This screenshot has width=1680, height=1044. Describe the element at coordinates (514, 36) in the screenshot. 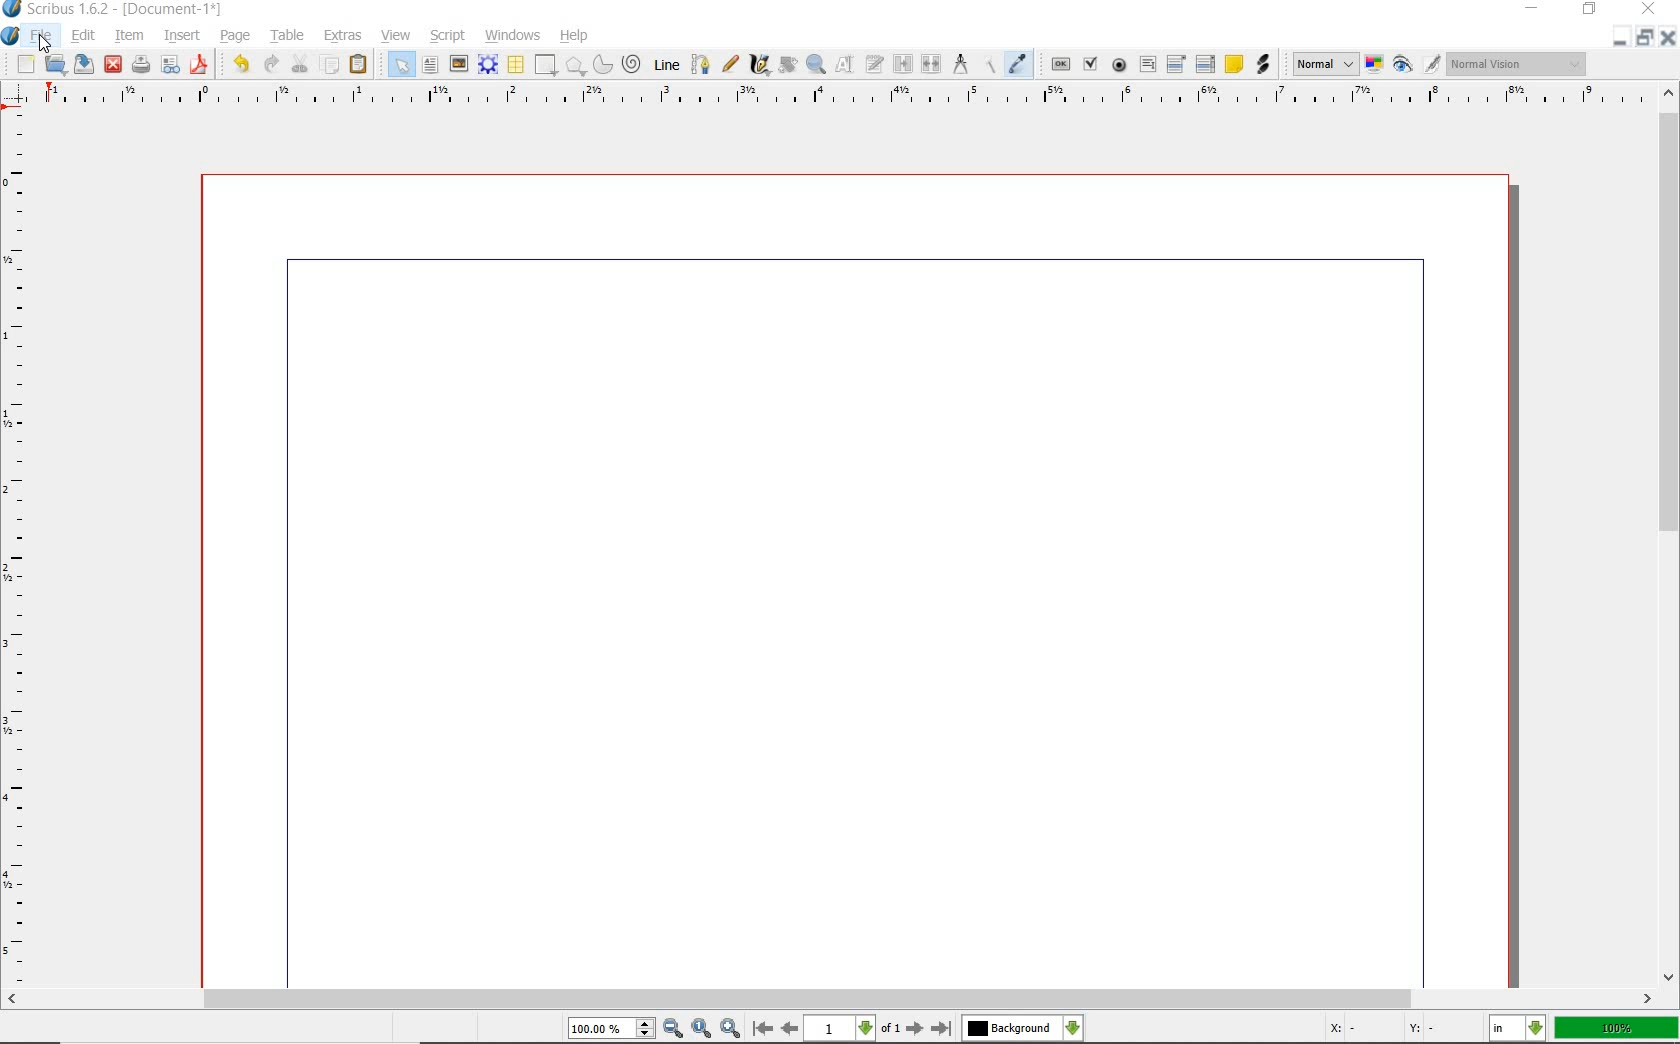

I see `windows` at that location.